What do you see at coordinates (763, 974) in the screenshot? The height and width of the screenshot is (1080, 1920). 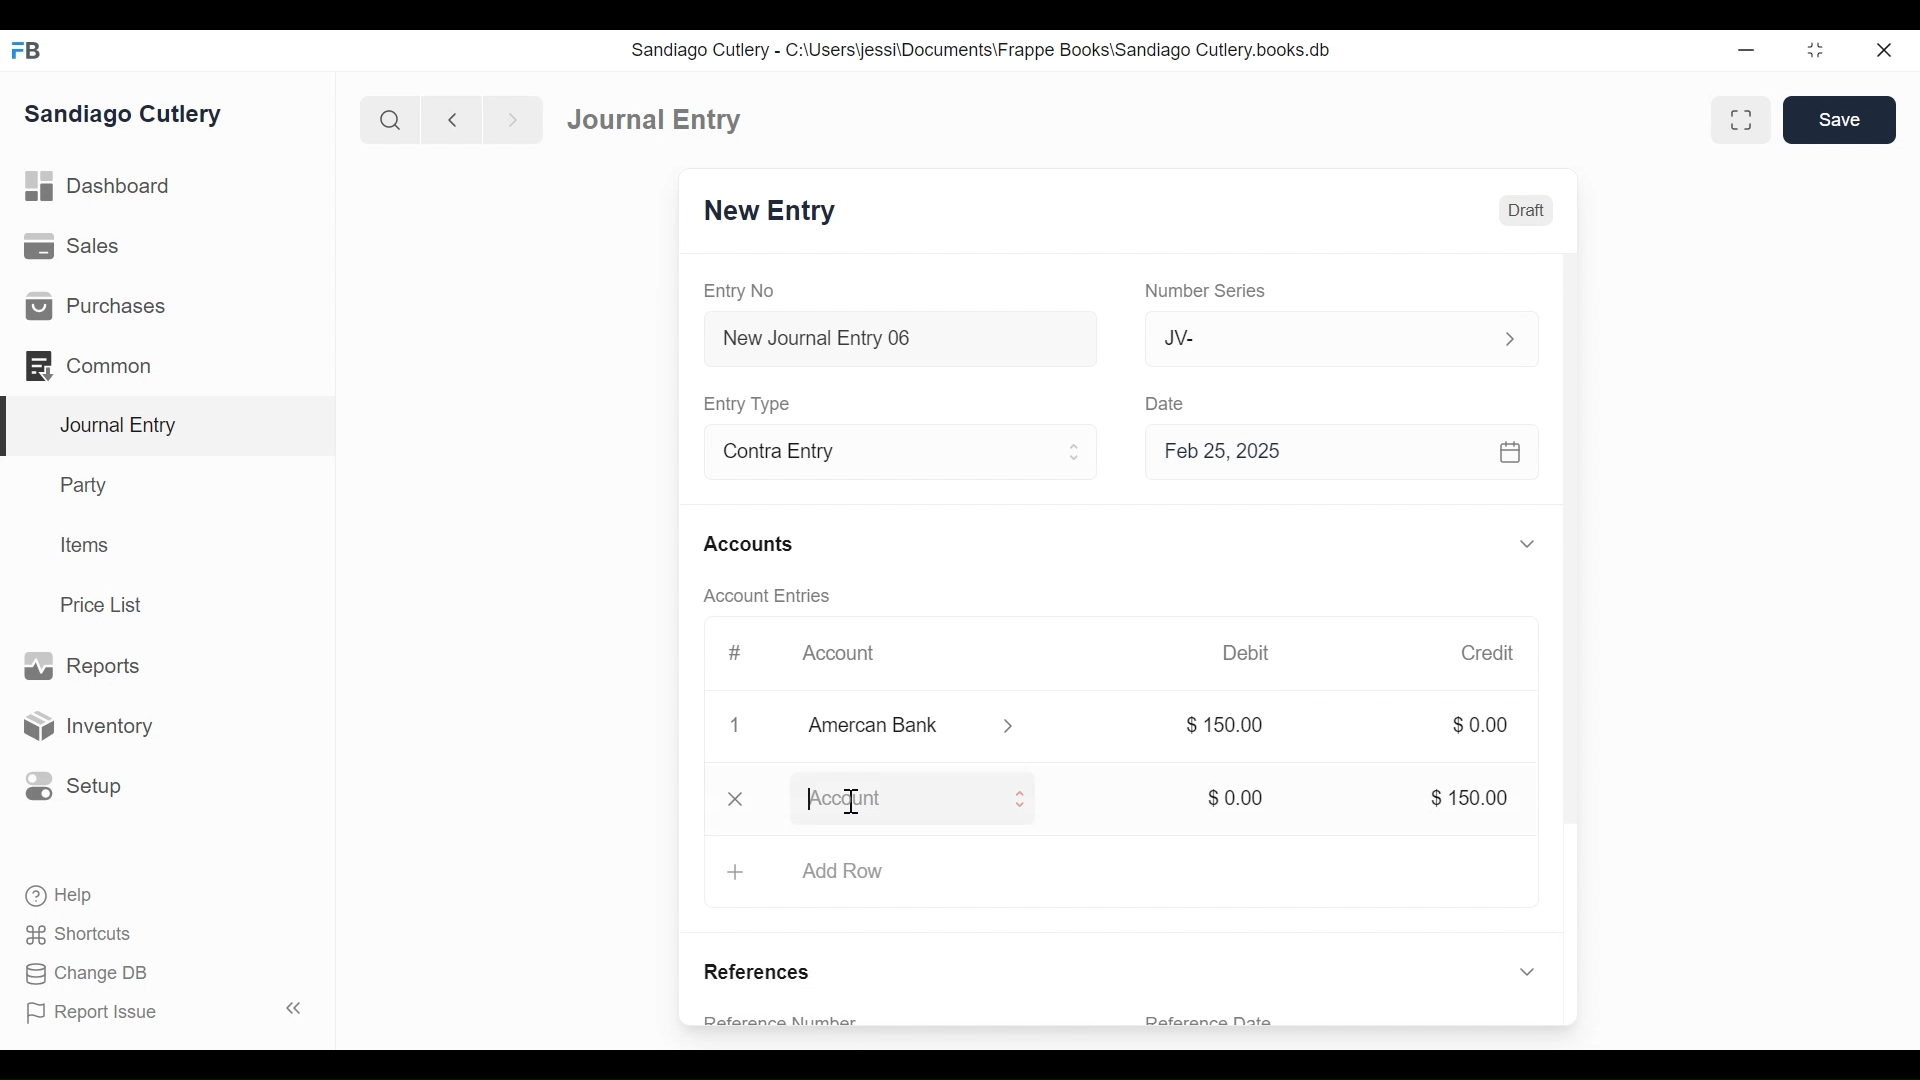 I see `References` at bounding box center [763, 974].